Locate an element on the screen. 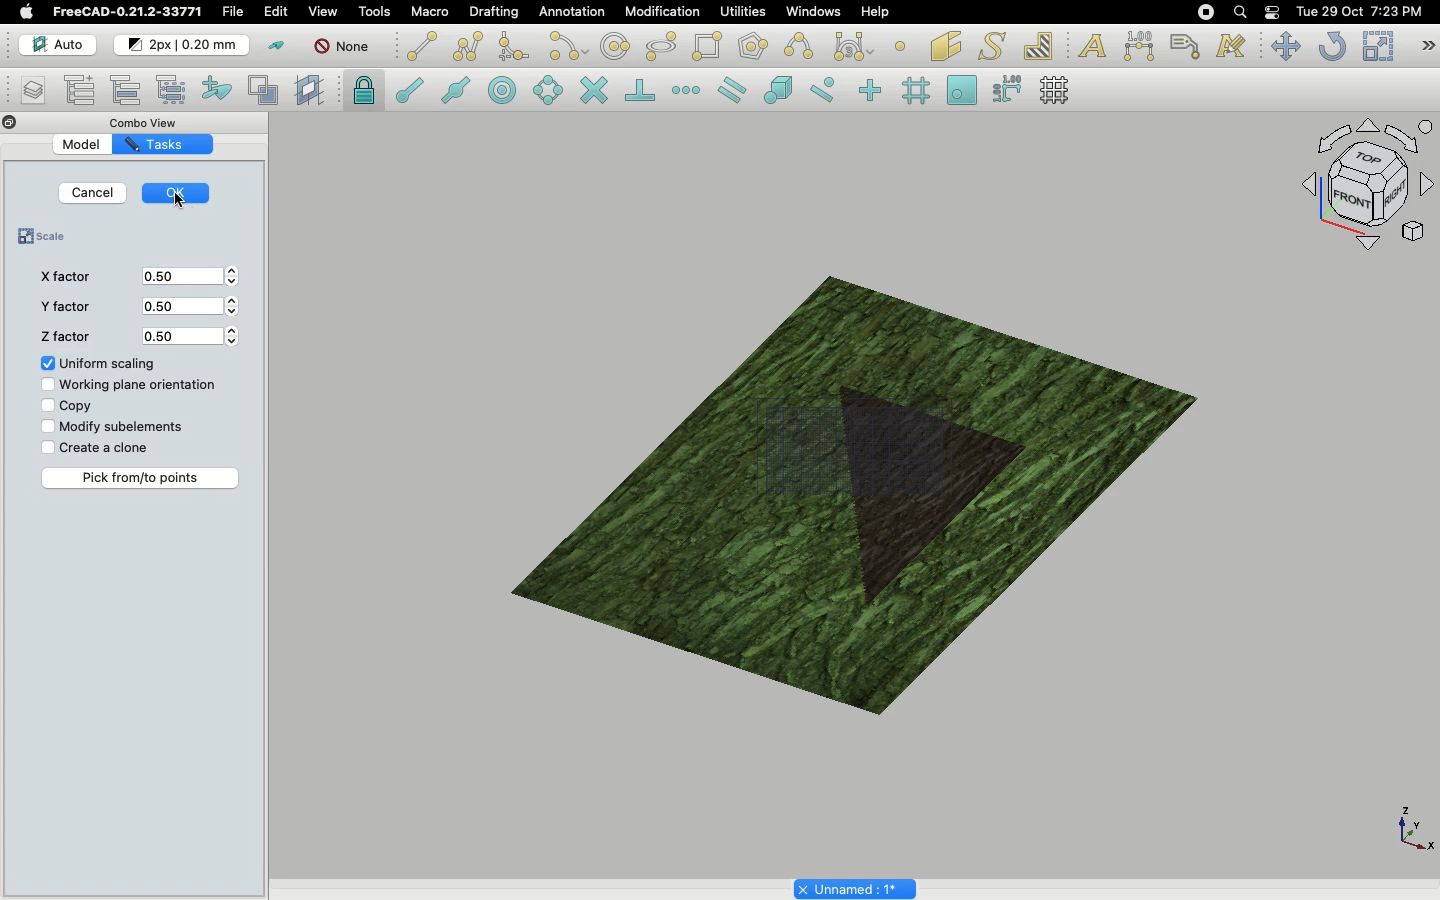 The height and width of the screenshot is (900, 1440). Toggle normal/wireframe display is located at coordinates (264, 90).